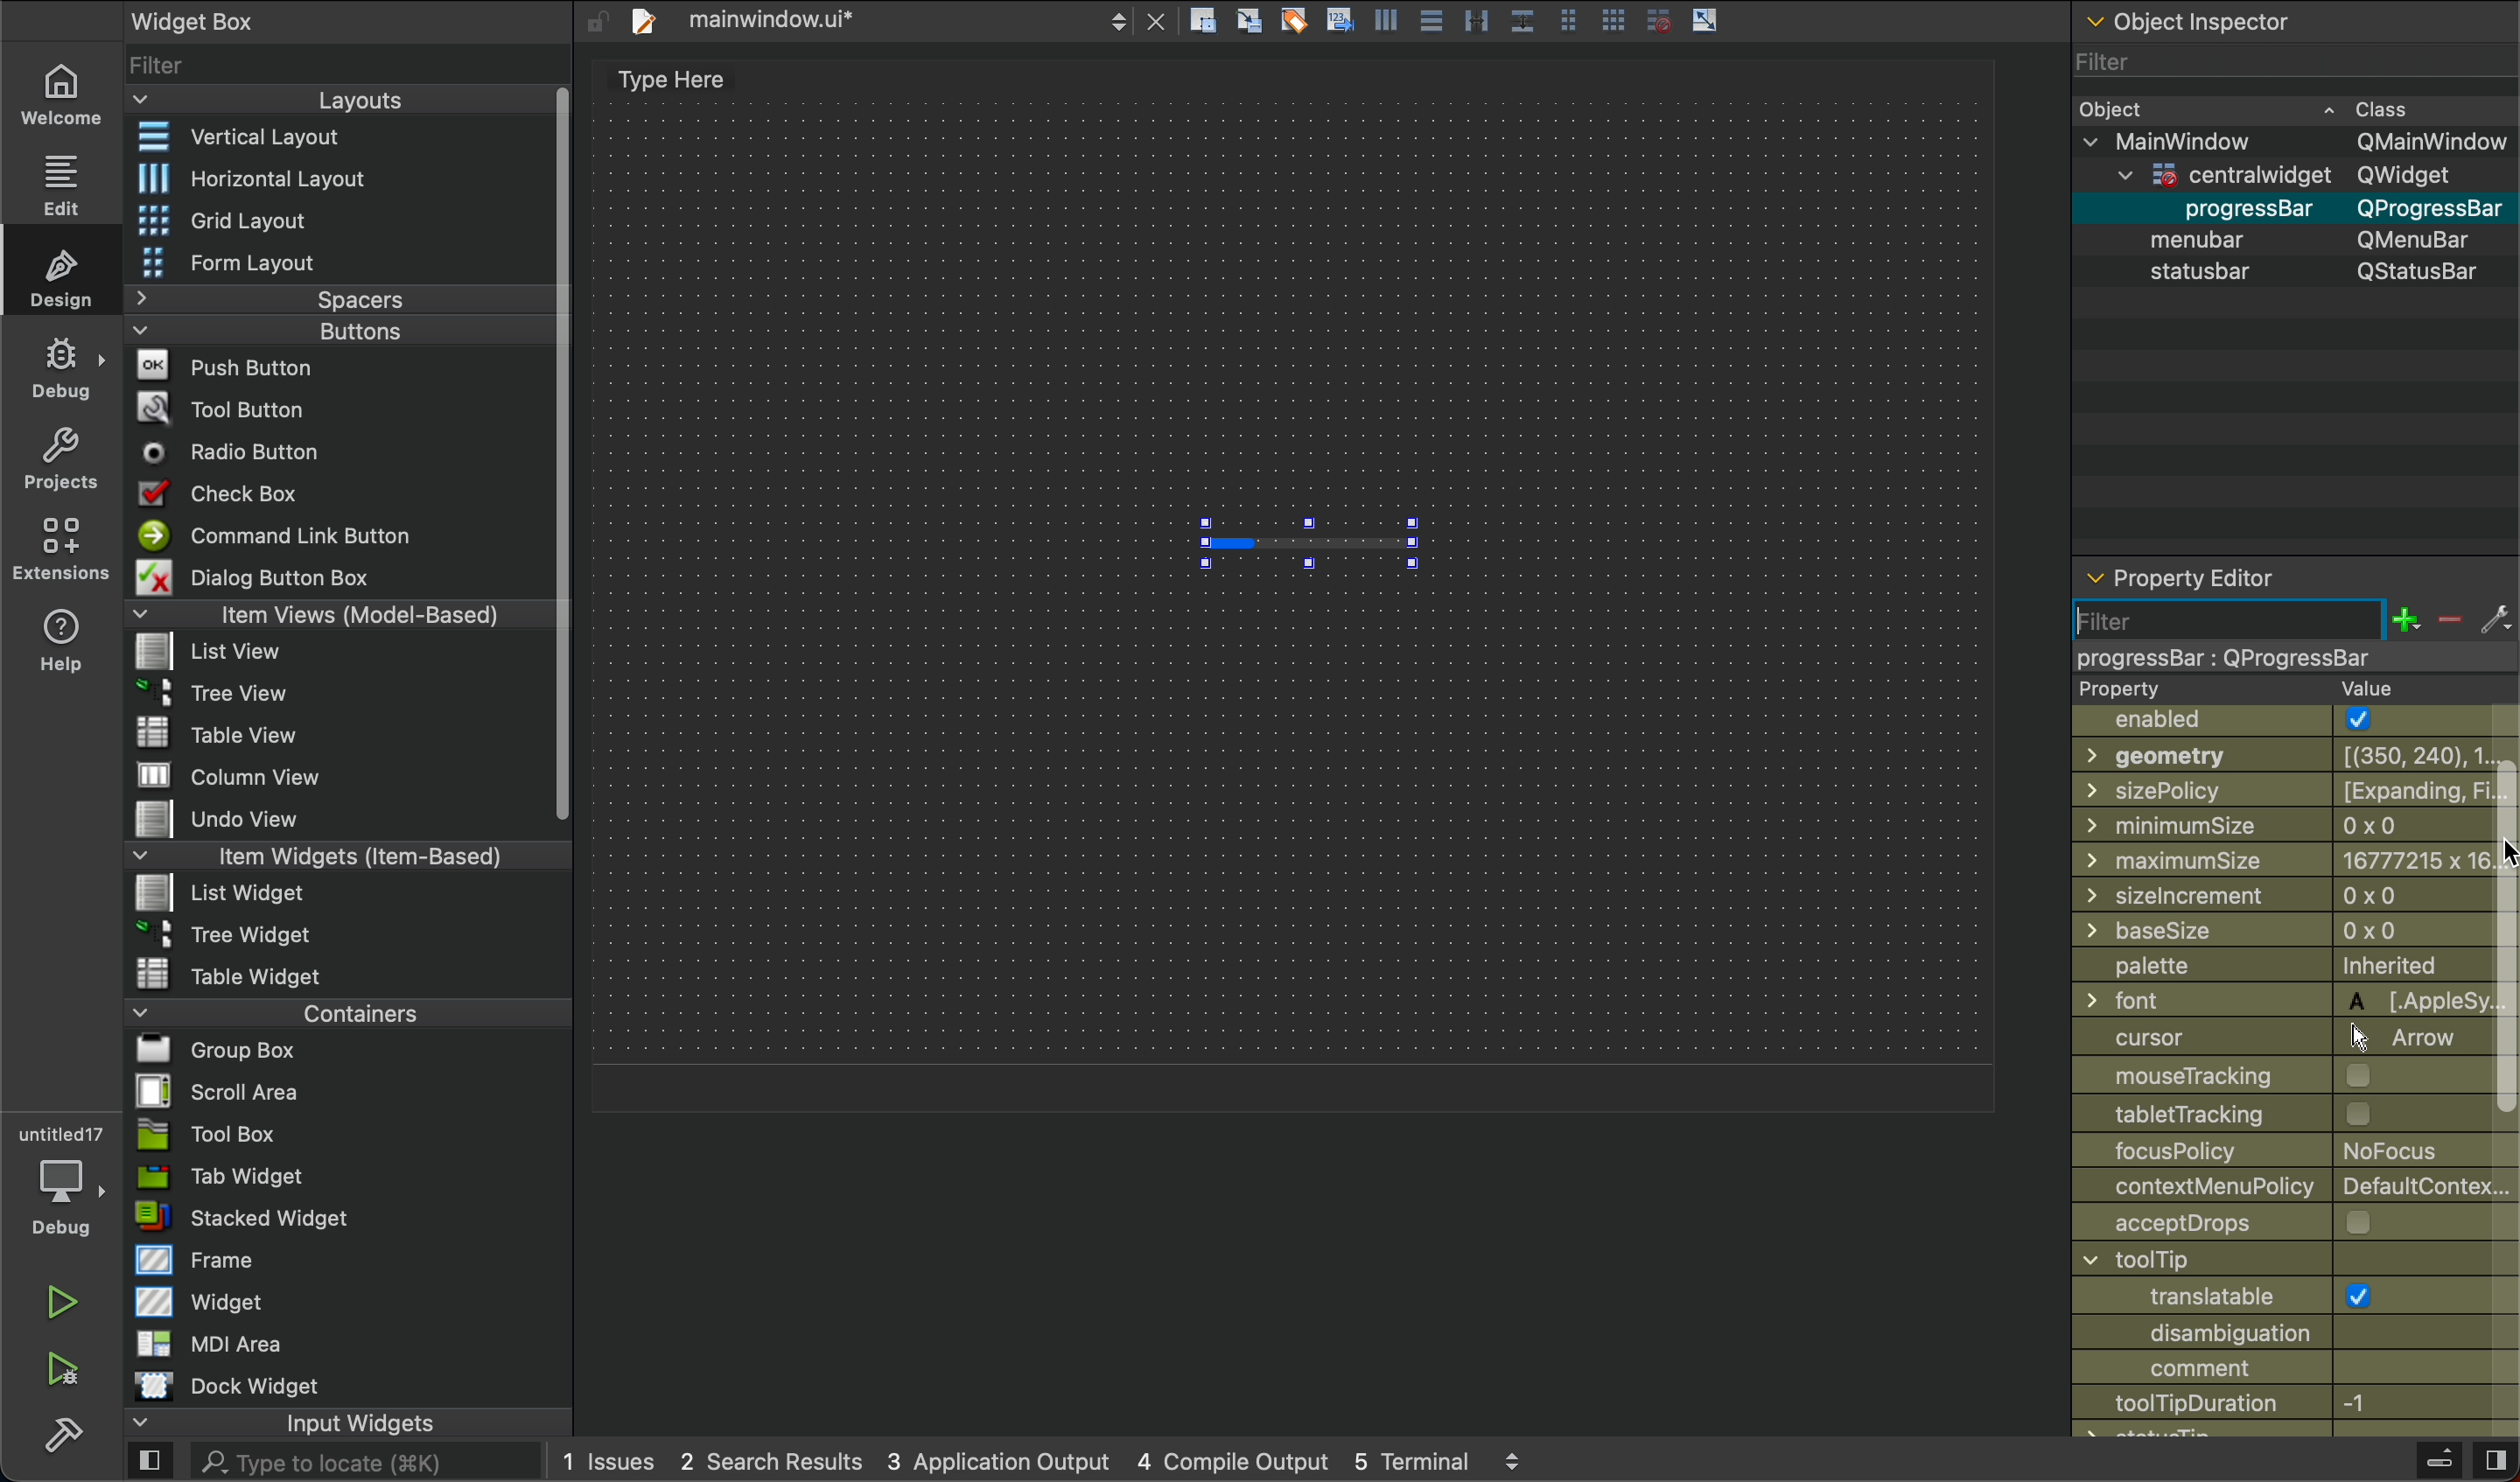 Image resolution: width=2520 pixels, height=1482 pixels. What do you see at coordinates (2262, 1039) in the screenshot?
I see `cursor` at bounding box center [2262, 1039].